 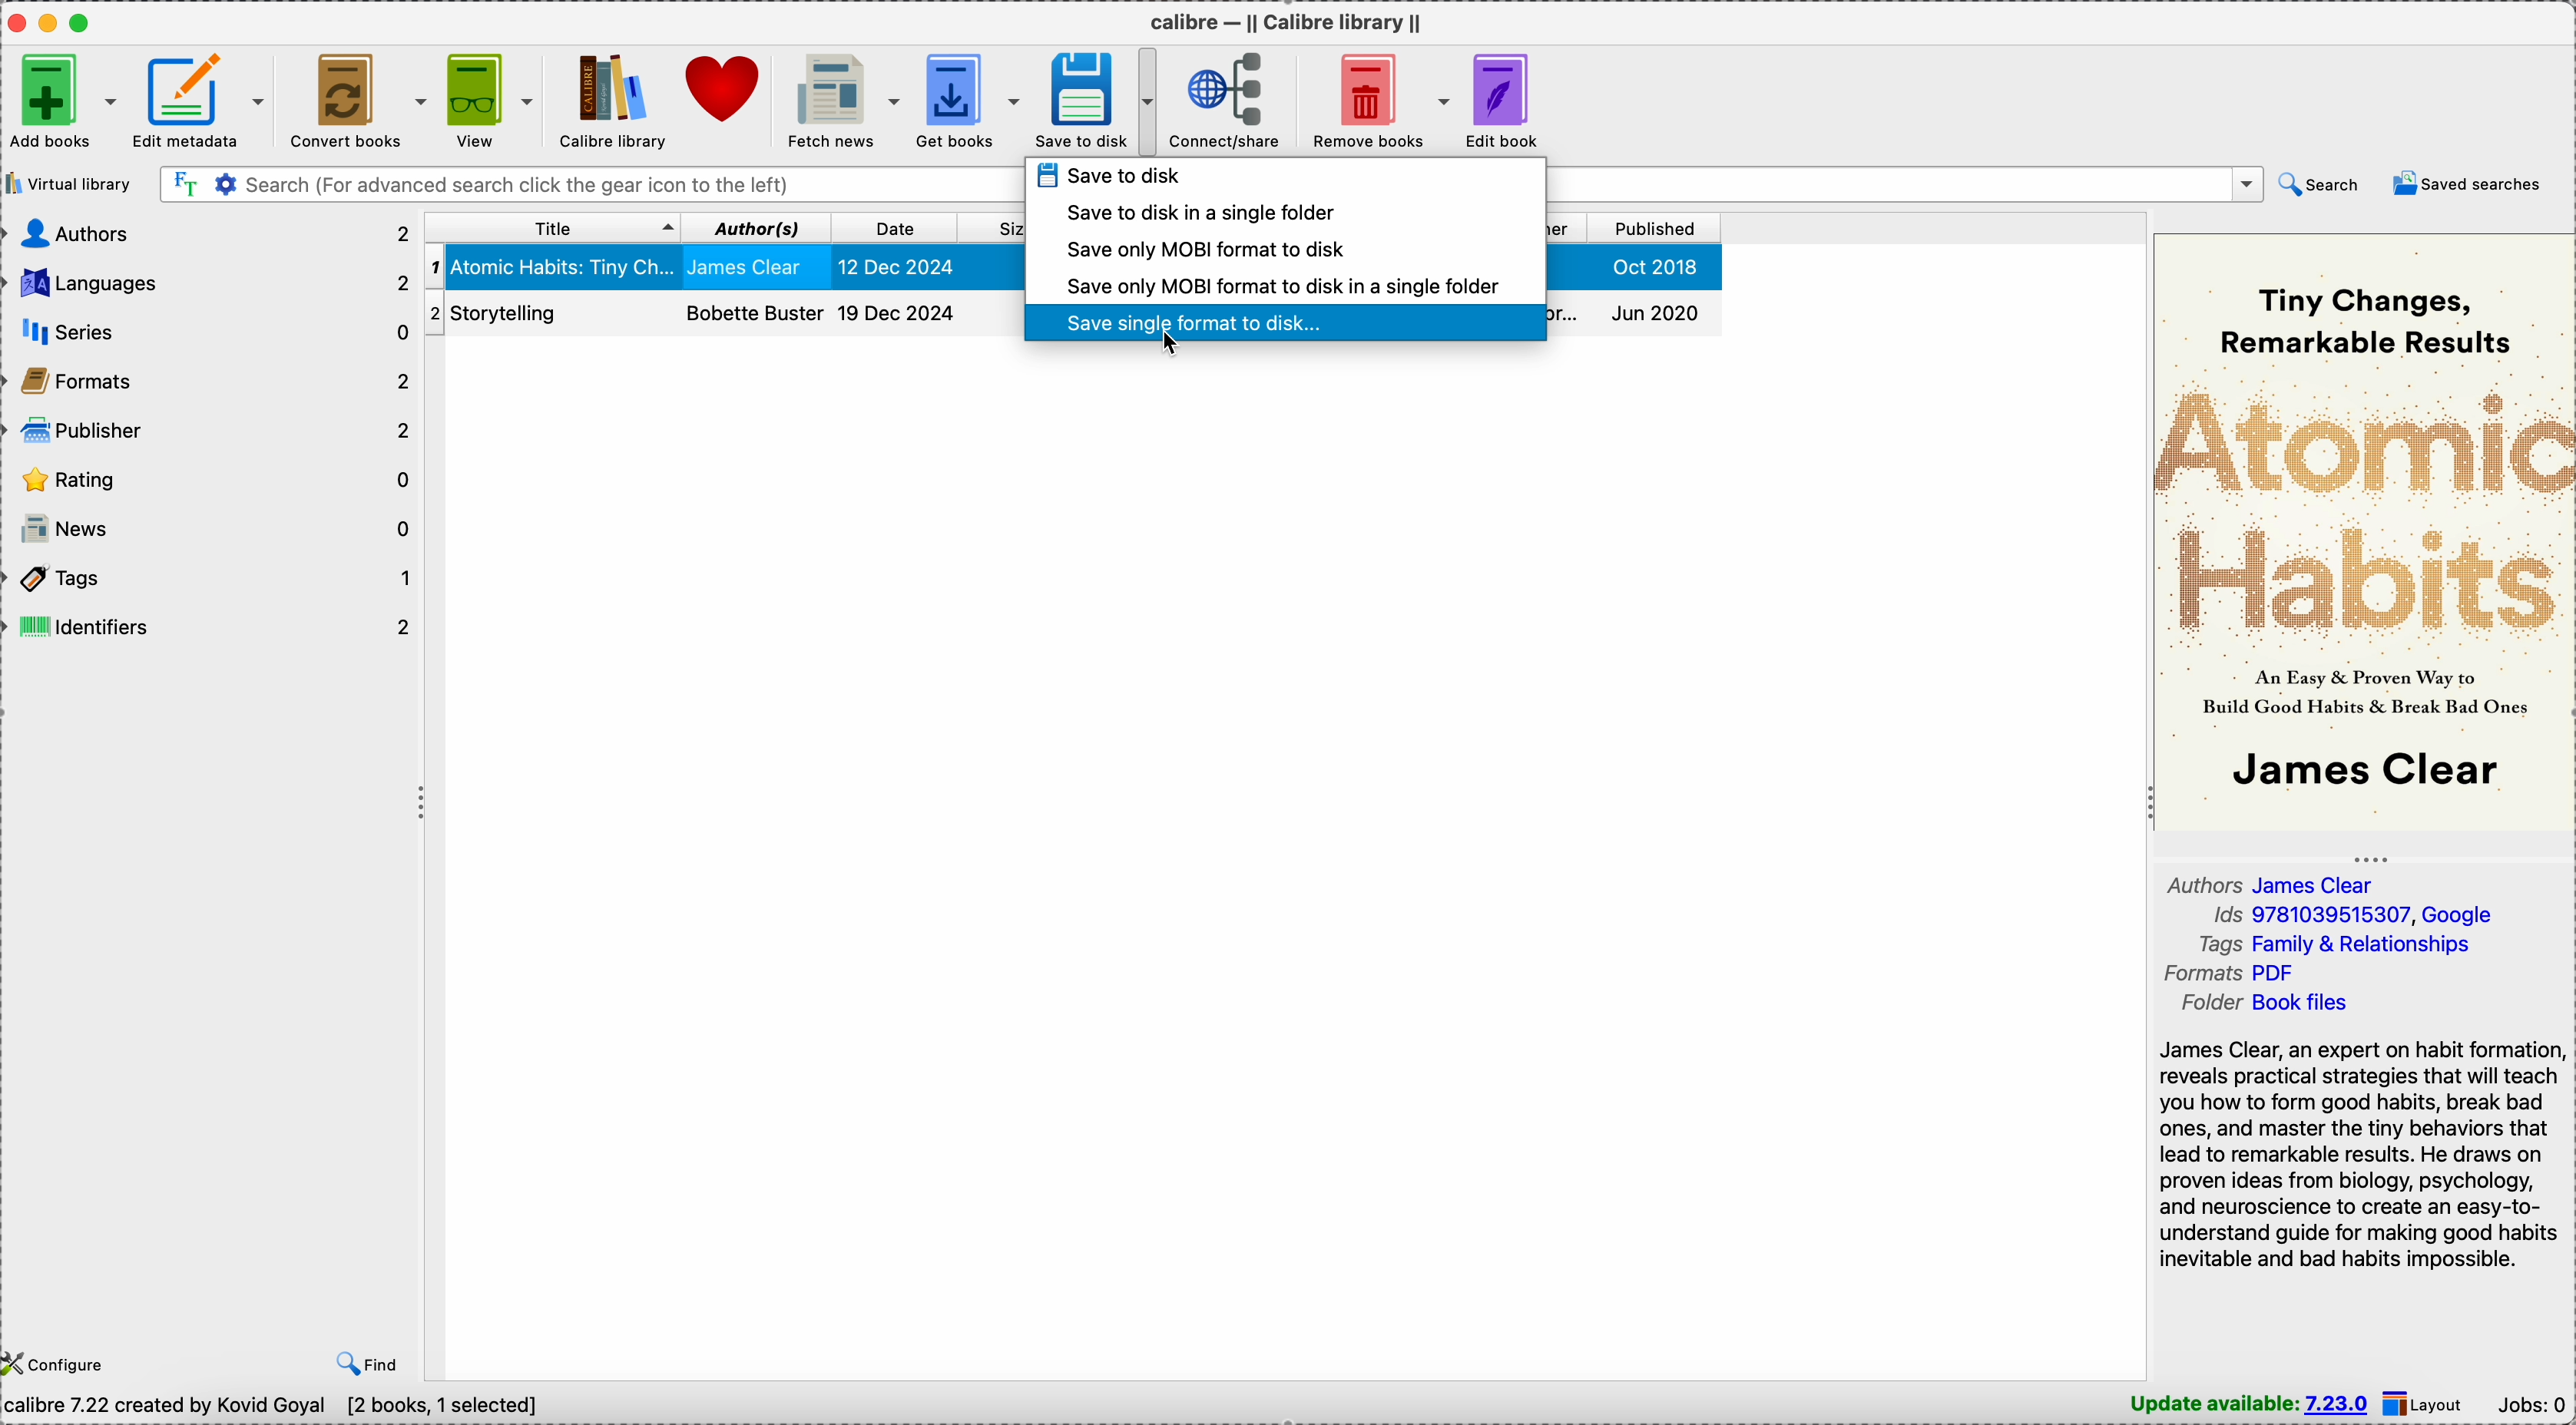 I want to click on configure, so click(x=60, y=1361).